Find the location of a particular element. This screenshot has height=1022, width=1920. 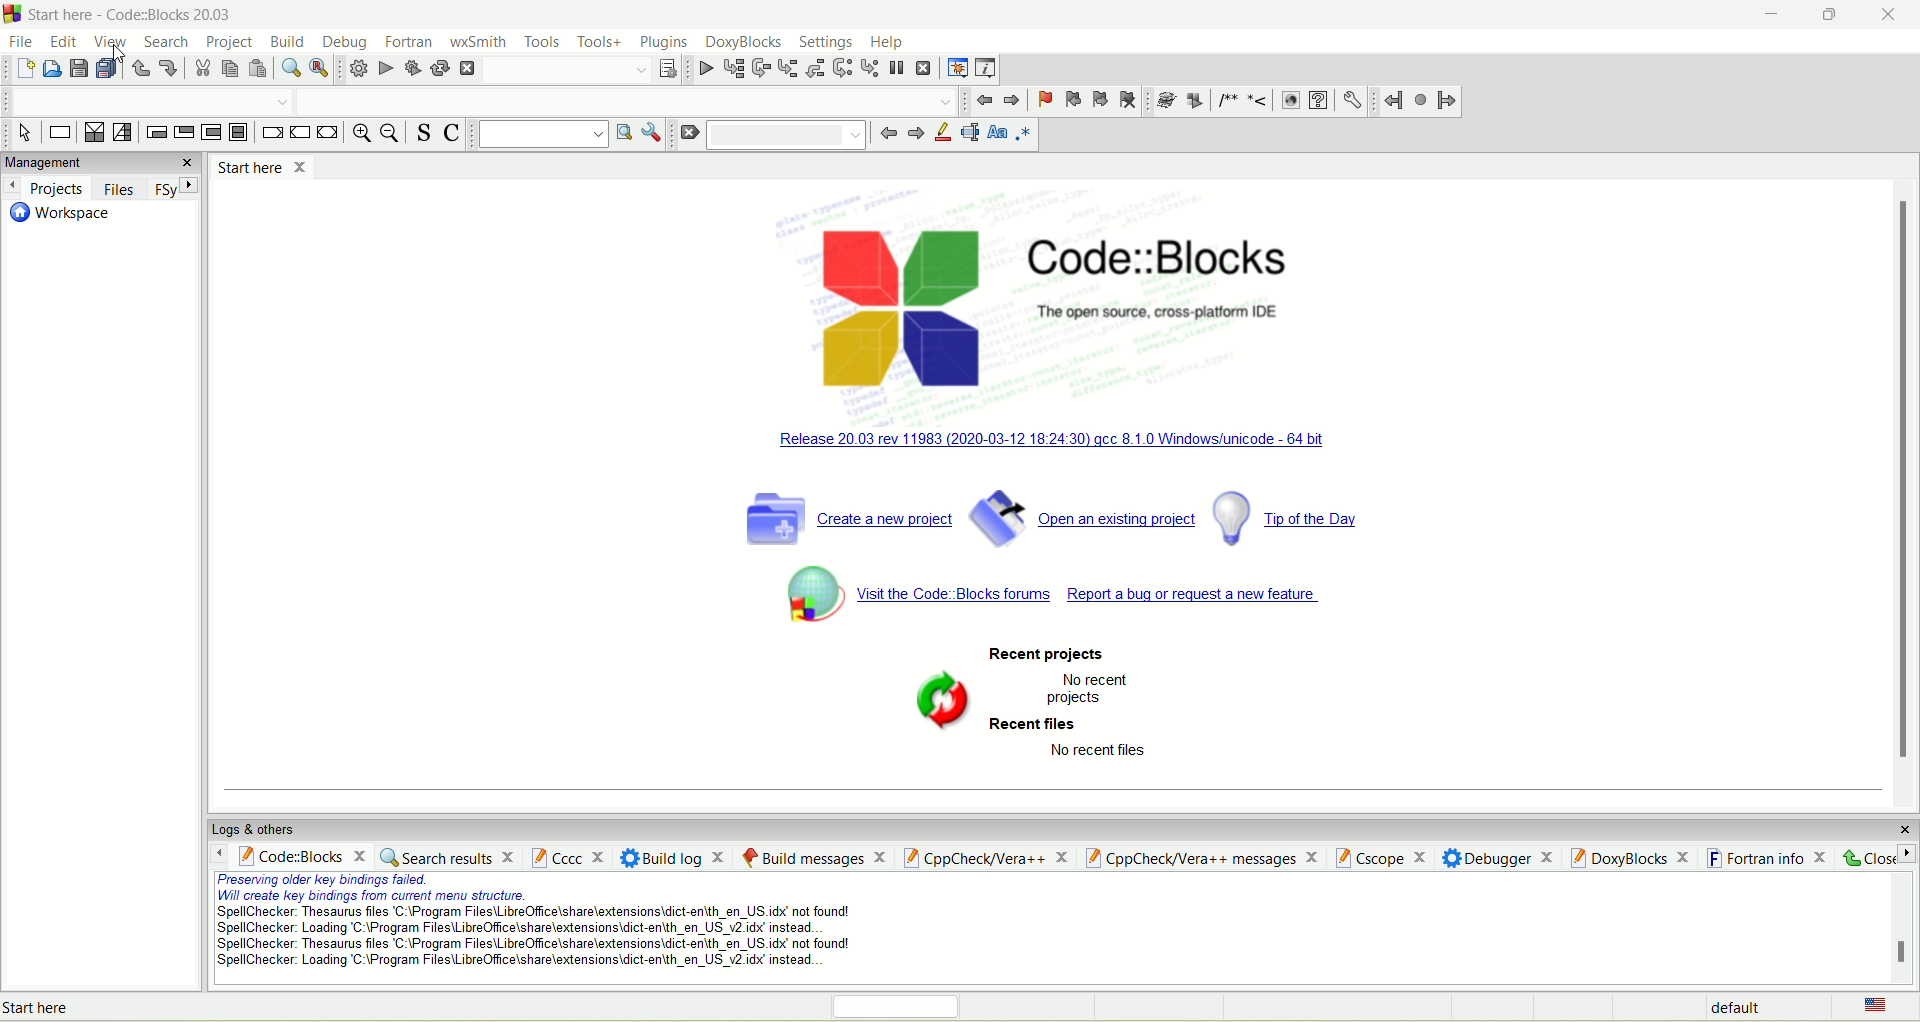

doxyblocks is located at coordinates (744, 43).